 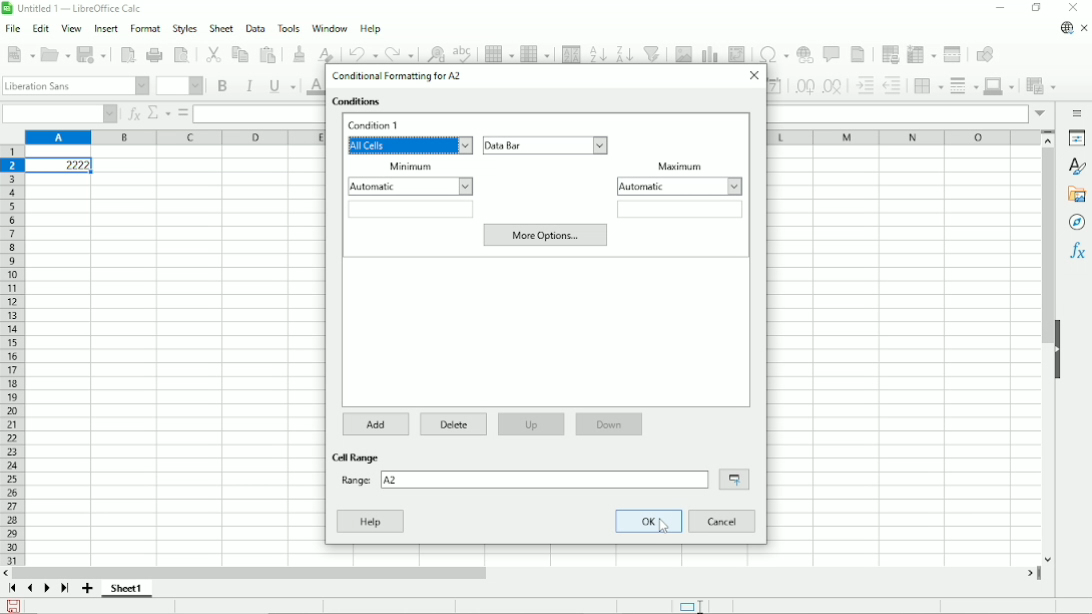 I want to click on Clear direct formatting, so click(x=325, y=52).